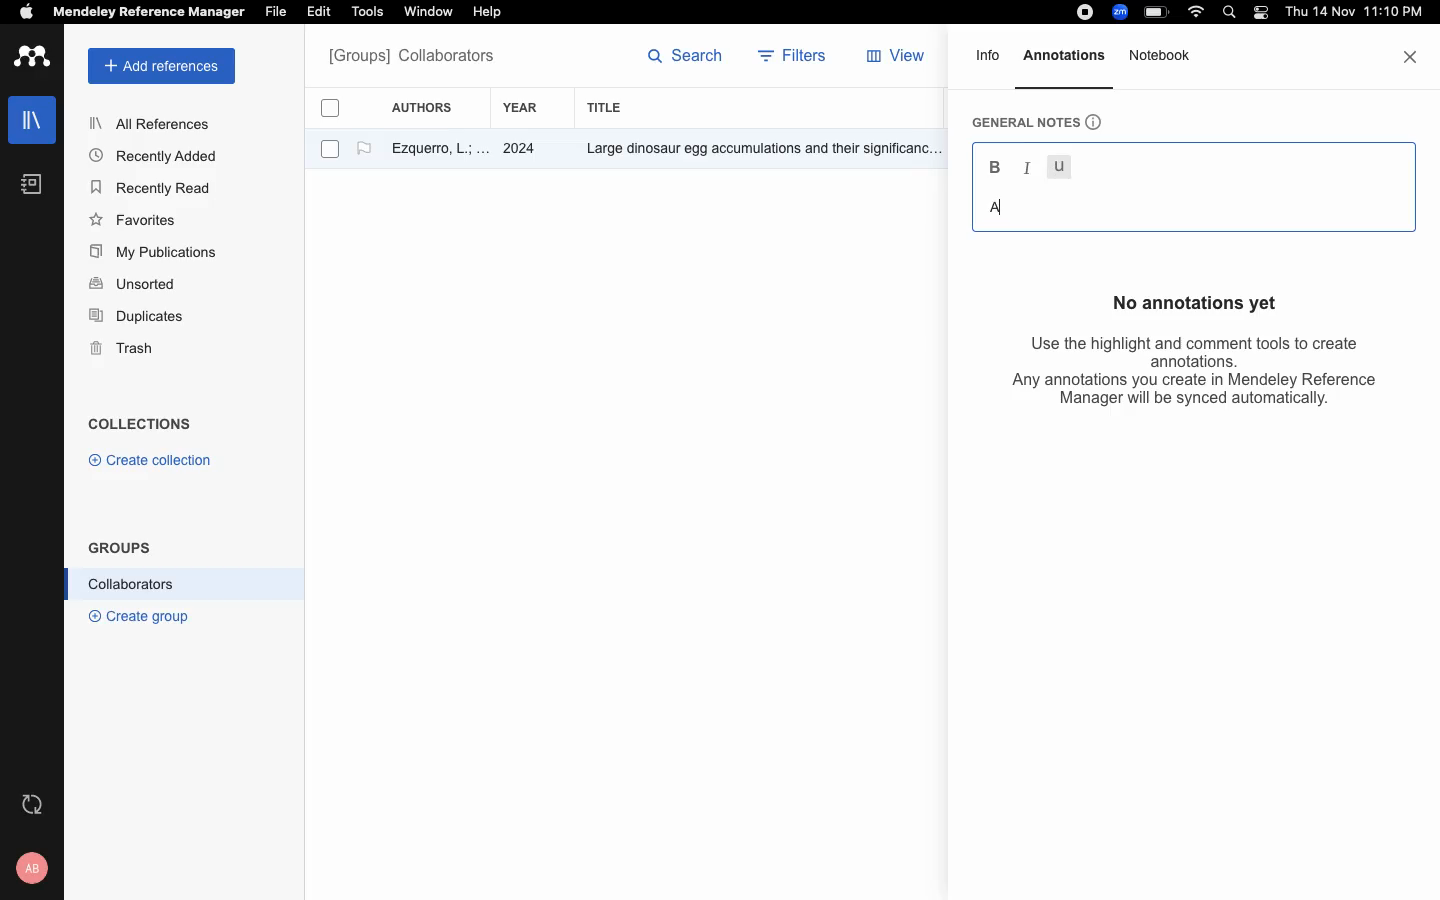 The height and width of the screenshot is (900, 1440). What do you see at coordinates (1350, 14) in the screenshot?
I see `date and time` at bounding box center [1350, 14].